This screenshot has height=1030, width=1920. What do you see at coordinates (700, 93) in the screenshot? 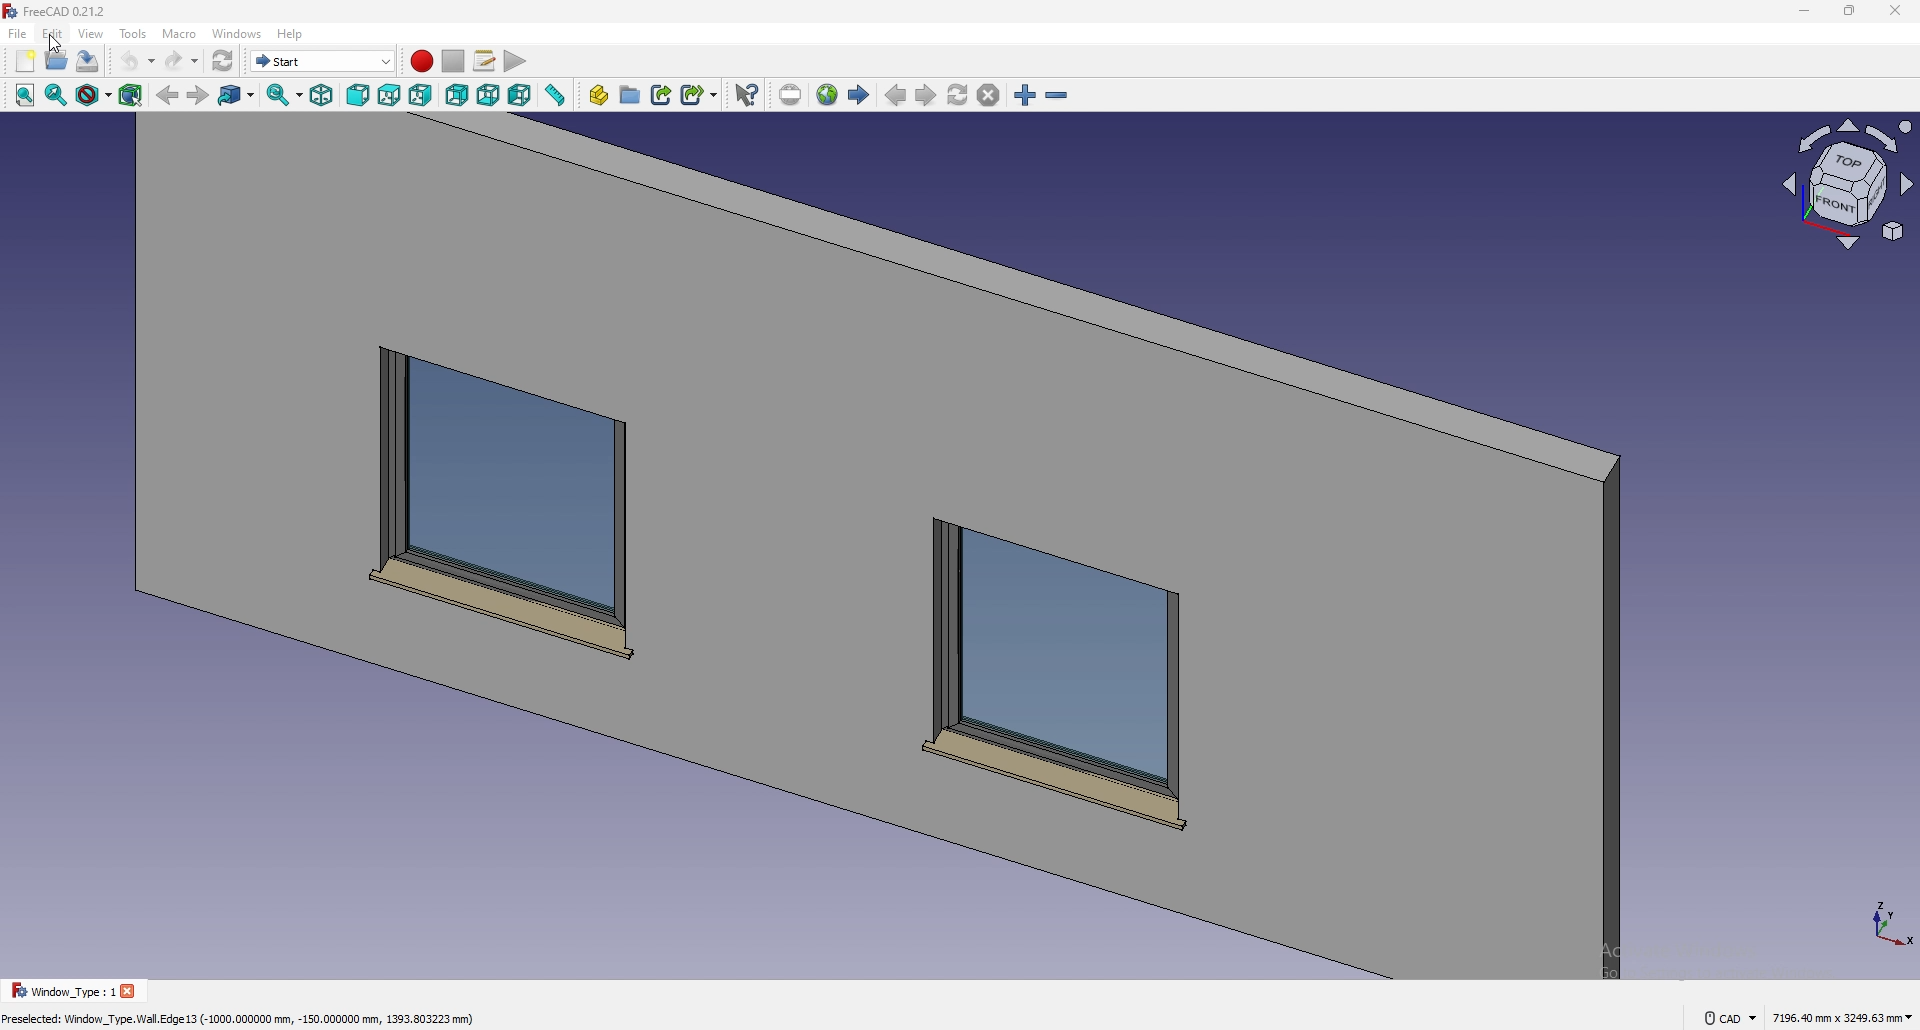
I see `make sub link` at bounding box center [700, 93].